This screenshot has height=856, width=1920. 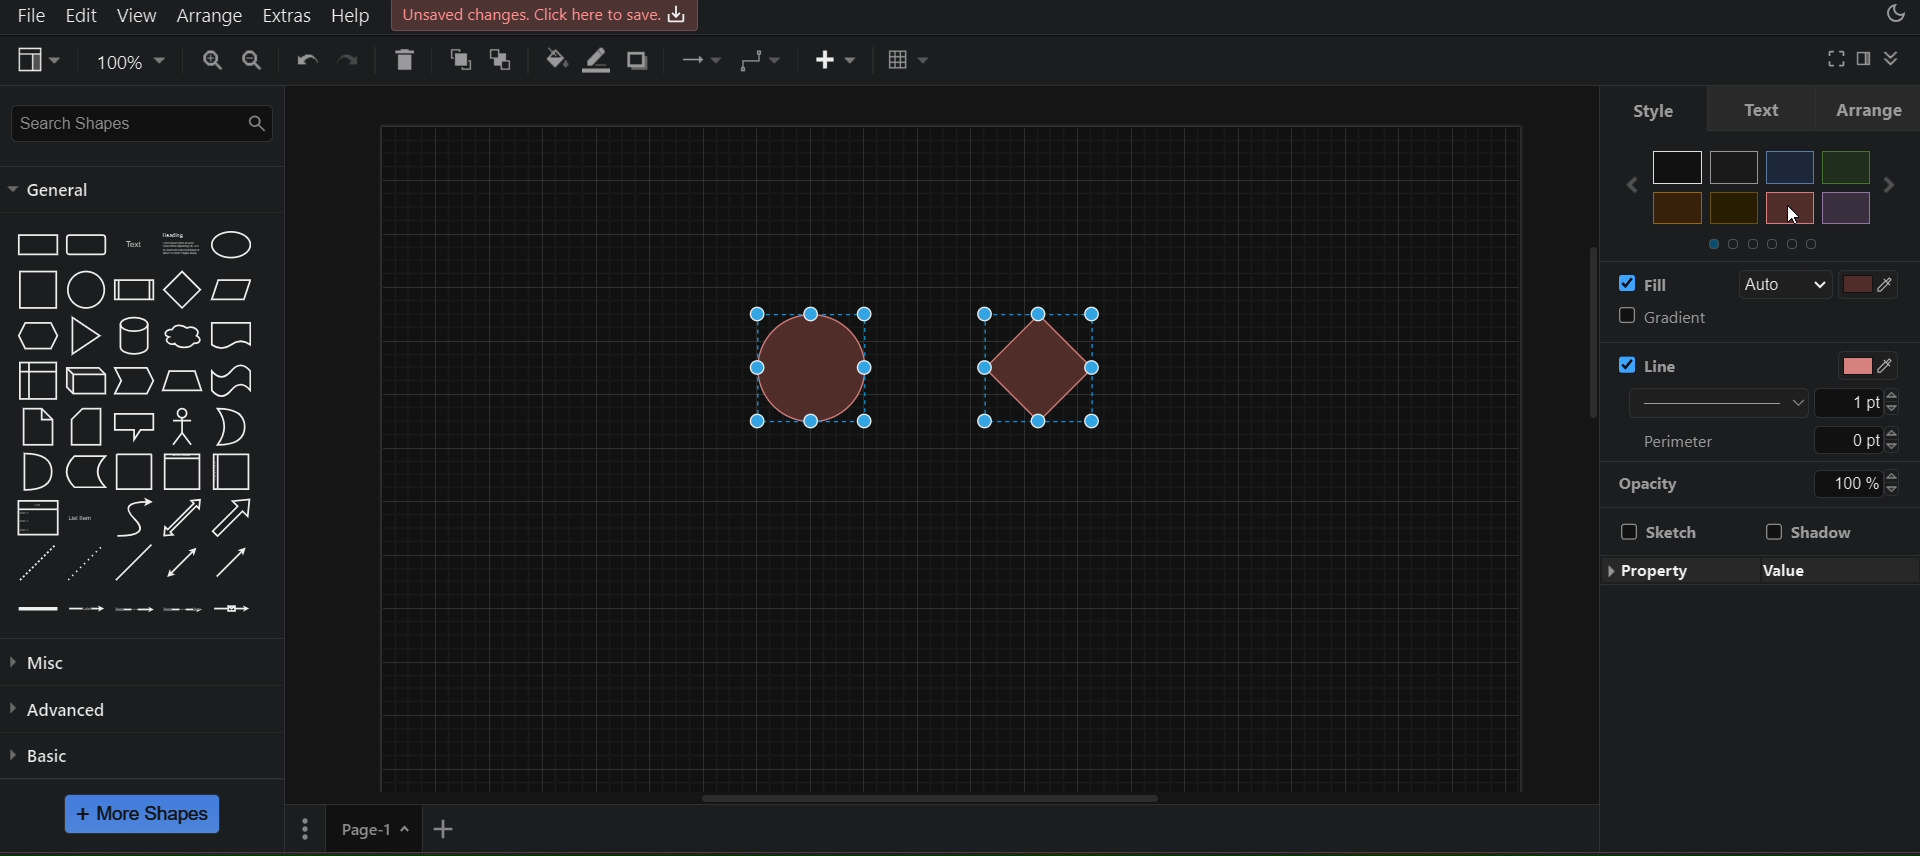 What do you see at coordinates (86, 381) in the screenshot?
I see `Cube` at bounding box center [86, 381].